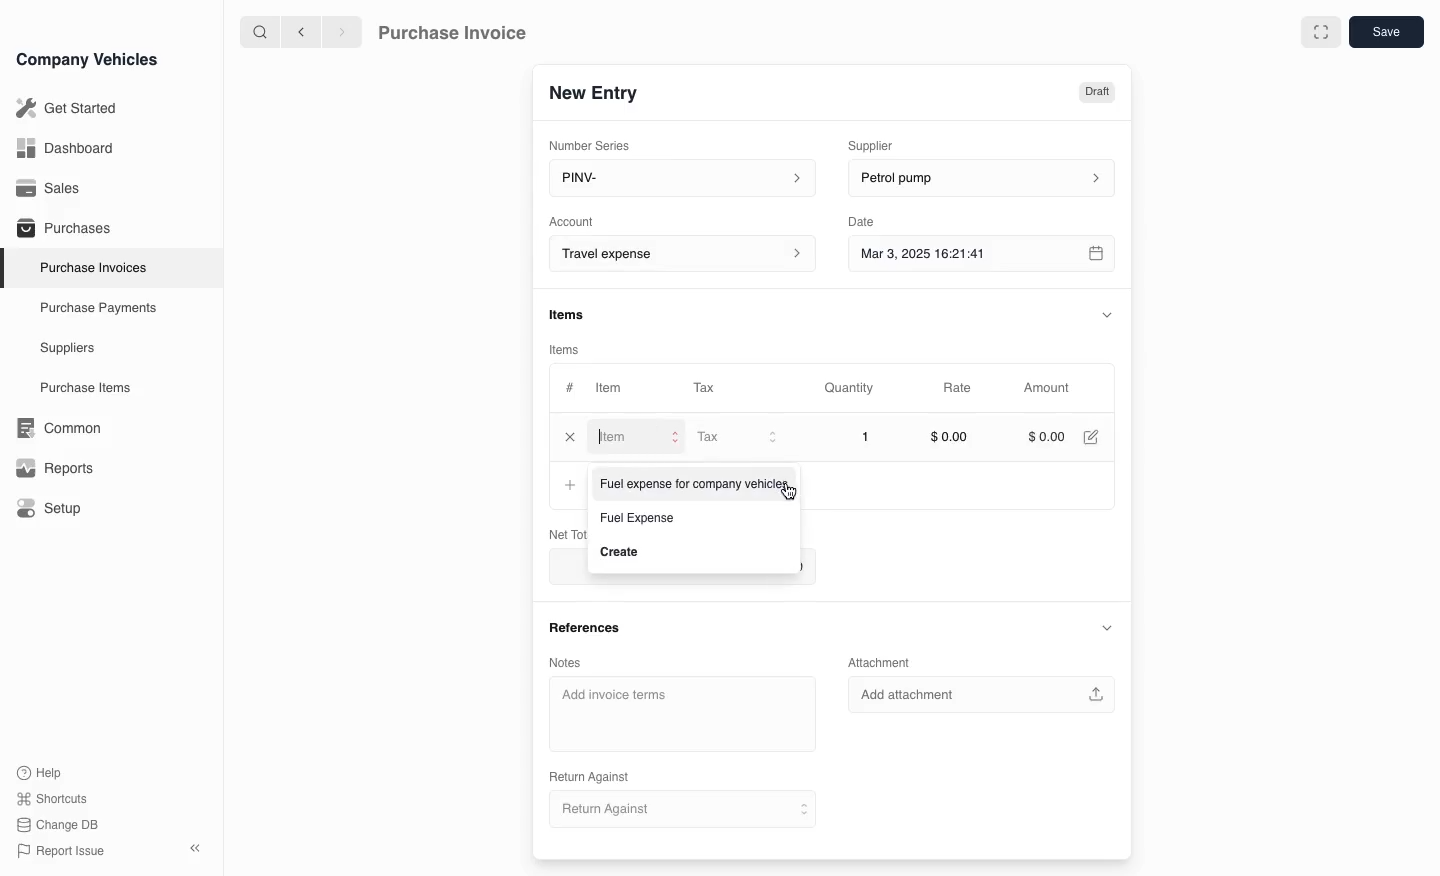 The image size is (1440, 876). Describe the element at coordinates (587, 627) in the screenshot. I see `References` at that location.